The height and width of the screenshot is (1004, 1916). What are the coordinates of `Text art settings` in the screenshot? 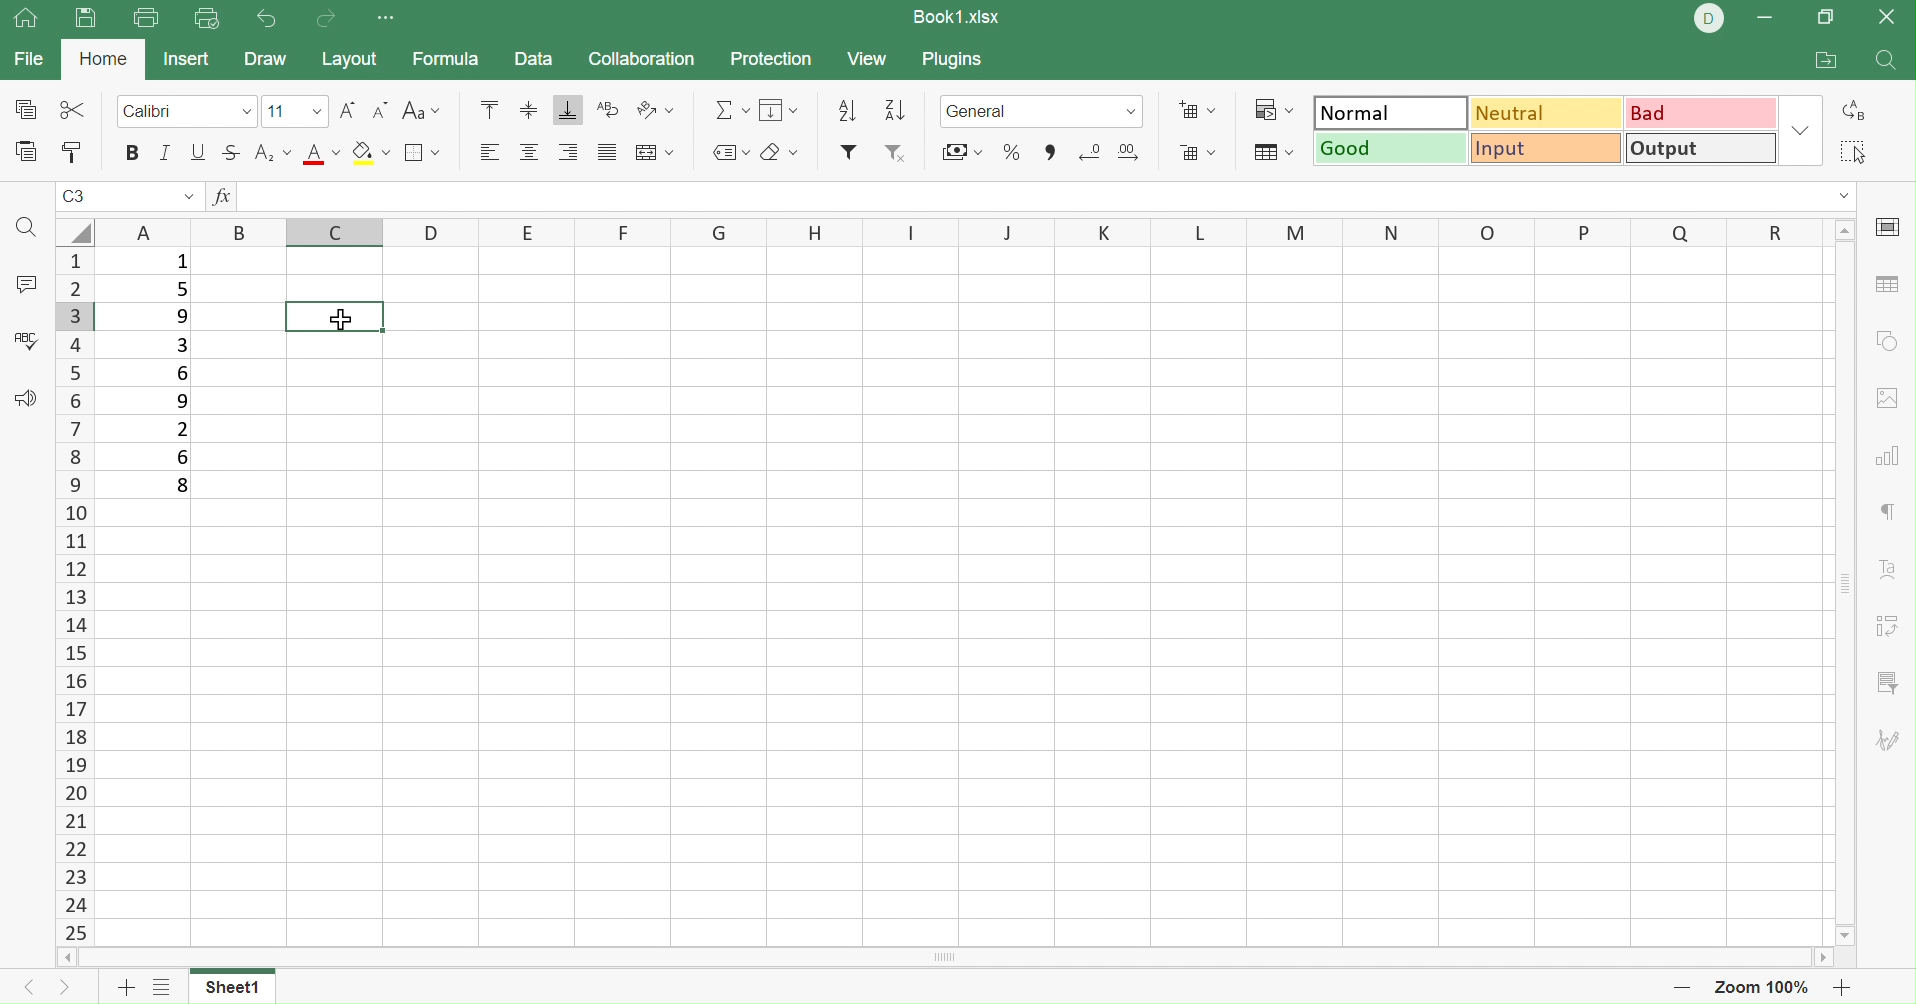 It's located at (1889, 567).